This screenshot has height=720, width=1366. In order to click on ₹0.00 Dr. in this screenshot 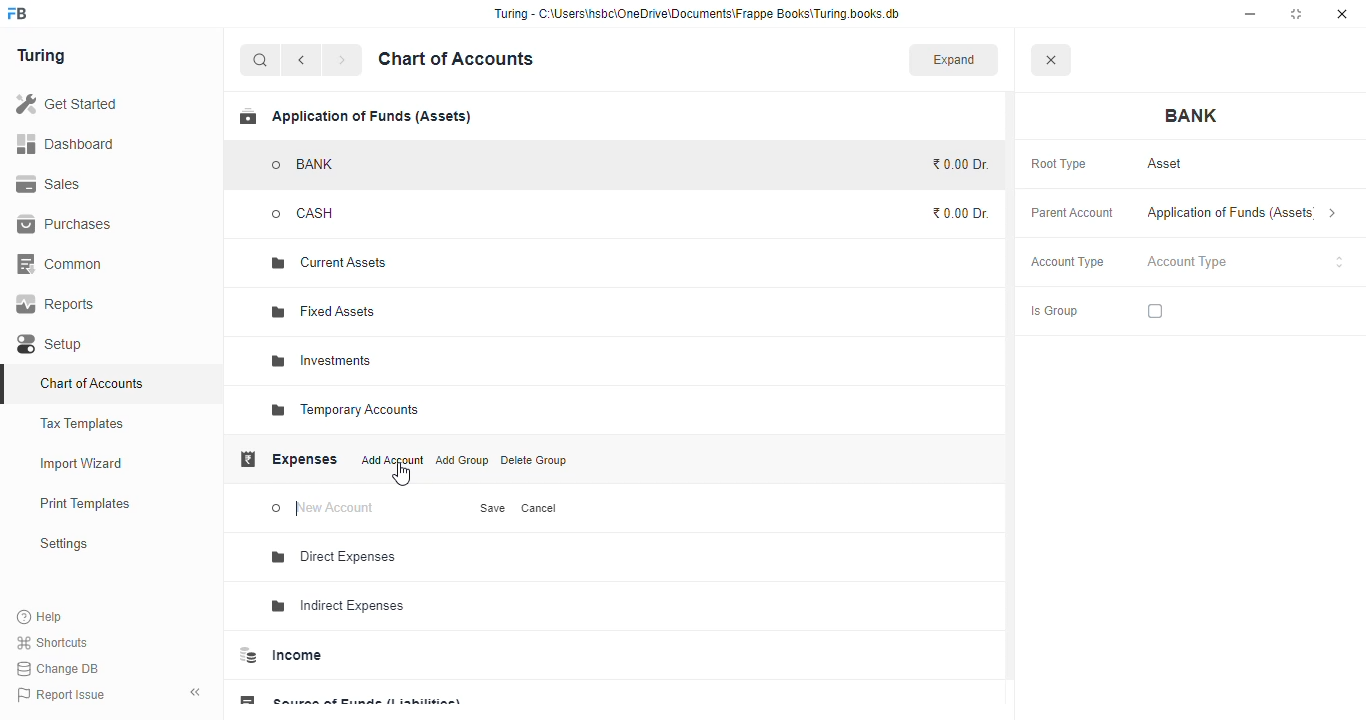, I will do `click(957, 164)`.